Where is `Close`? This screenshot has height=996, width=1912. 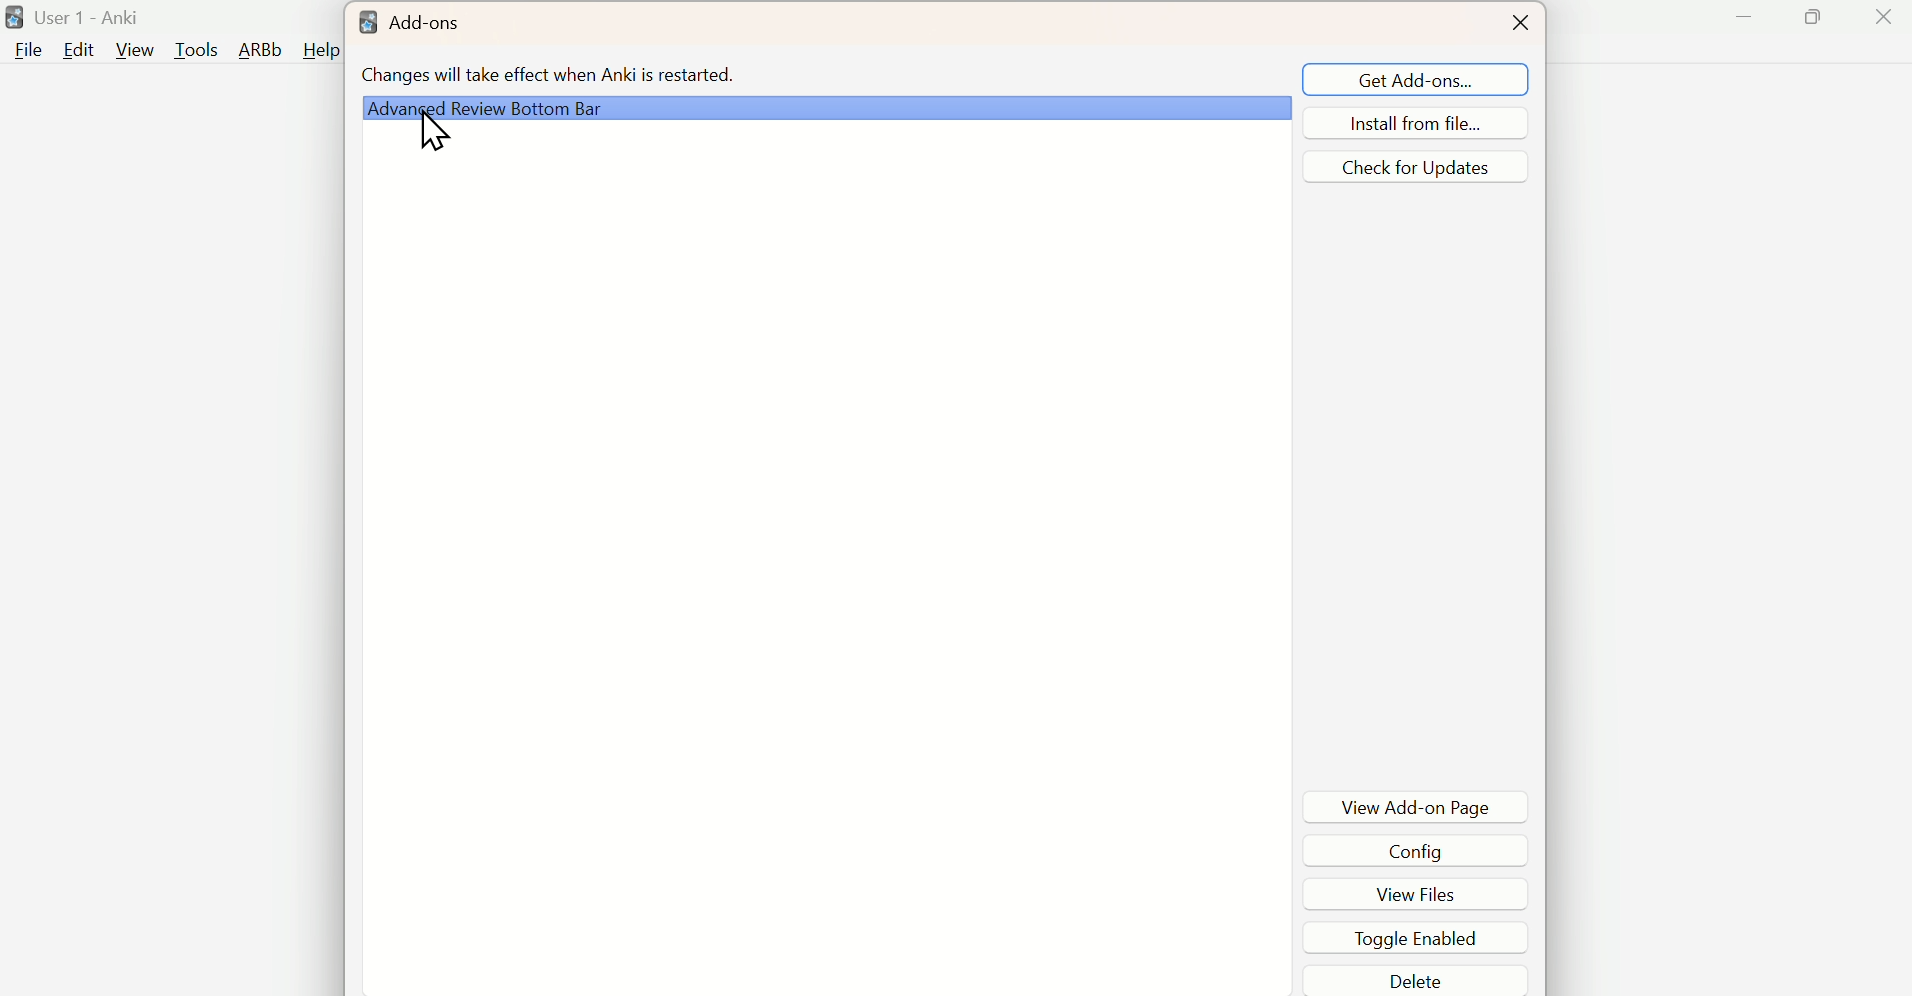
Close is located at coordinates (1531, 24).